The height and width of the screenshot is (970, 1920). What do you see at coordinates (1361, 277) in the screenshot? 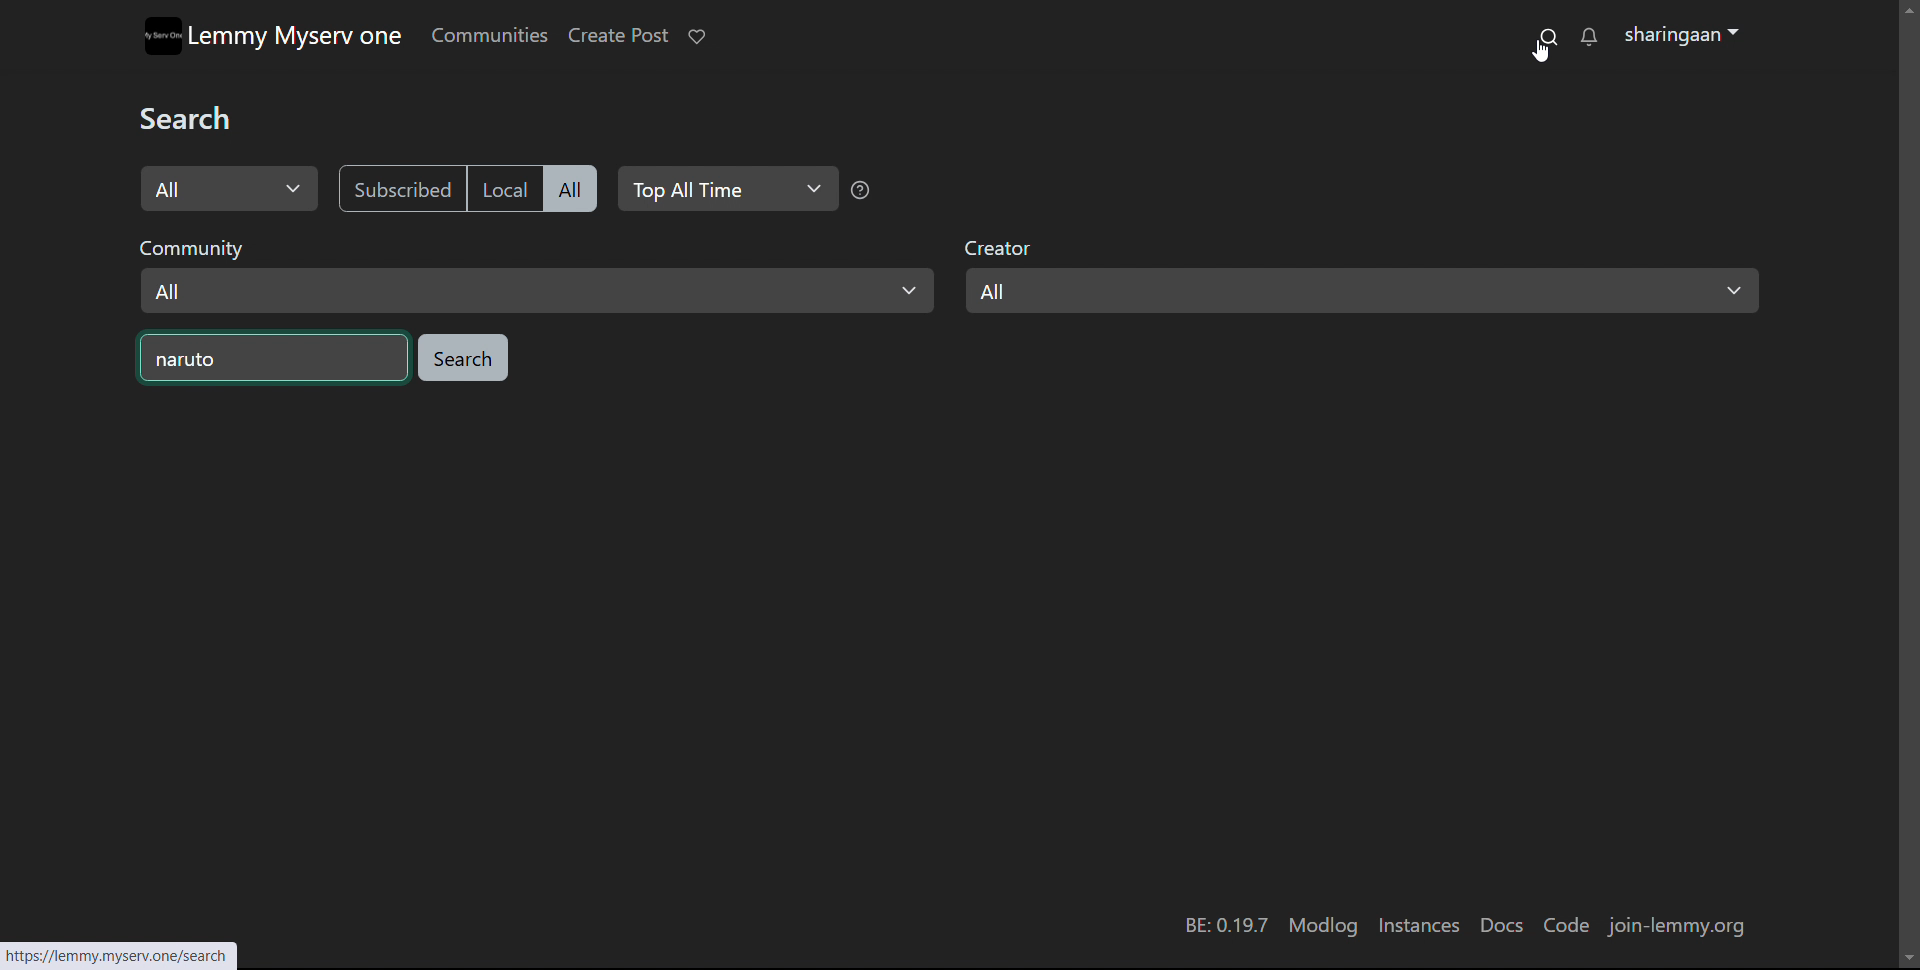
I see `select creator` at bounding box center [1361, 277].